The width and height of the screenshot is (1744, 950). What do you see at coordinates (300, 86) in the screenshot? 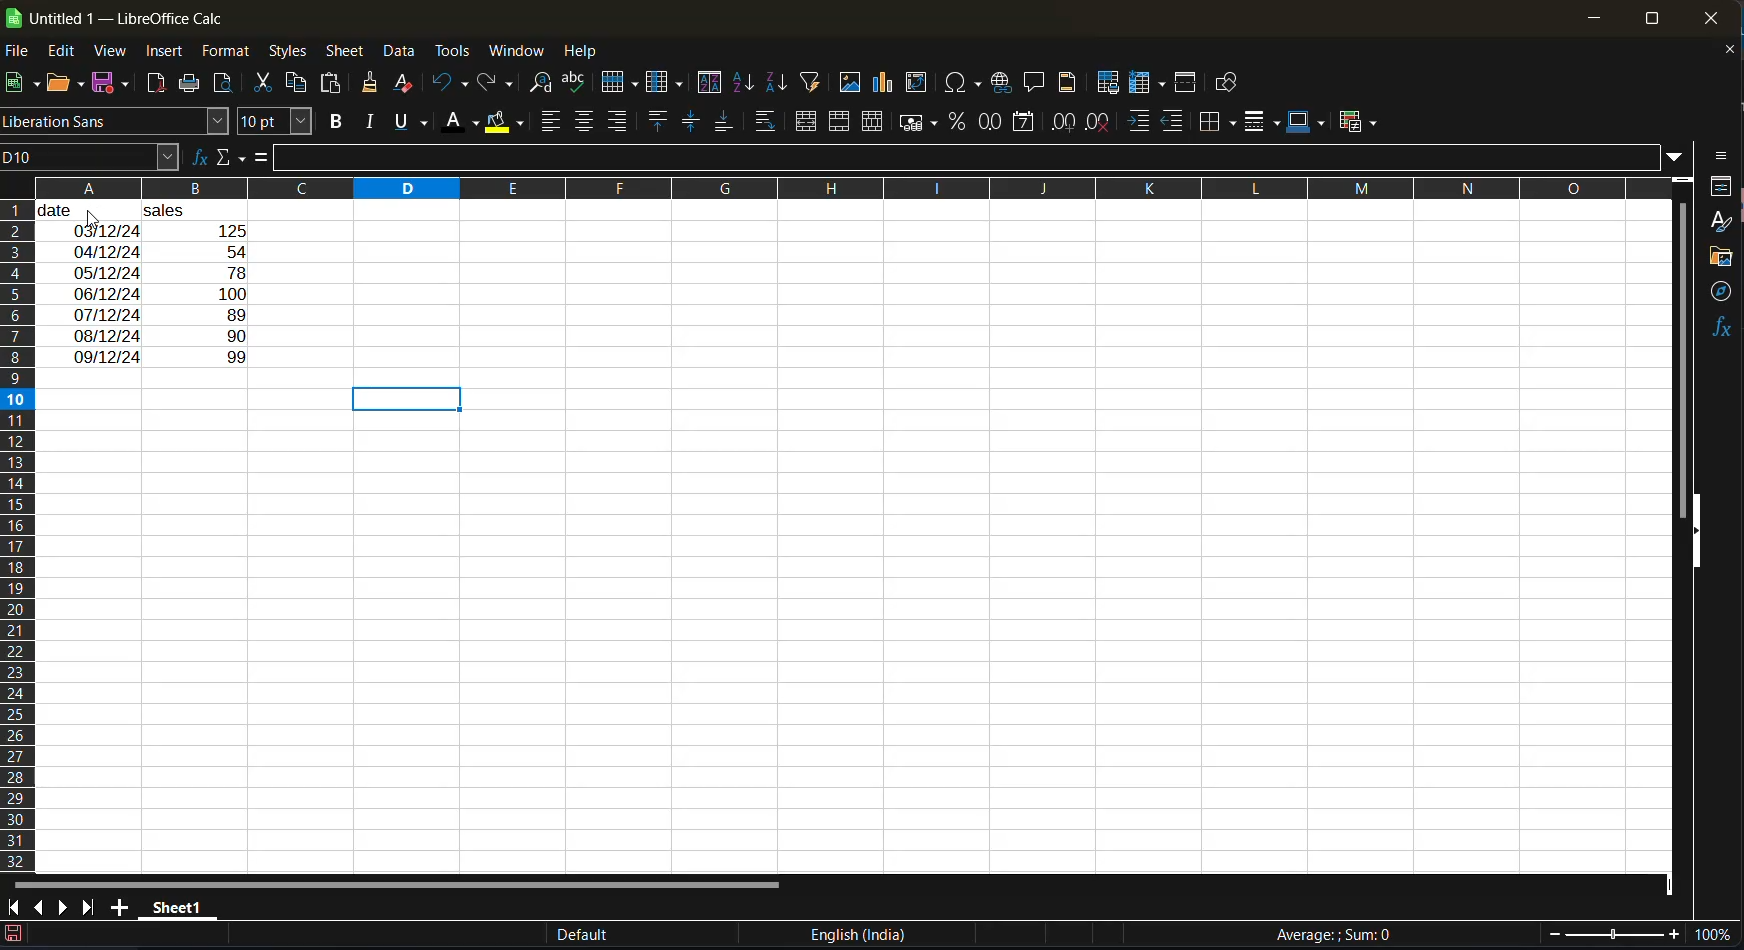
I see `copy` at bounding box center [300, 86].